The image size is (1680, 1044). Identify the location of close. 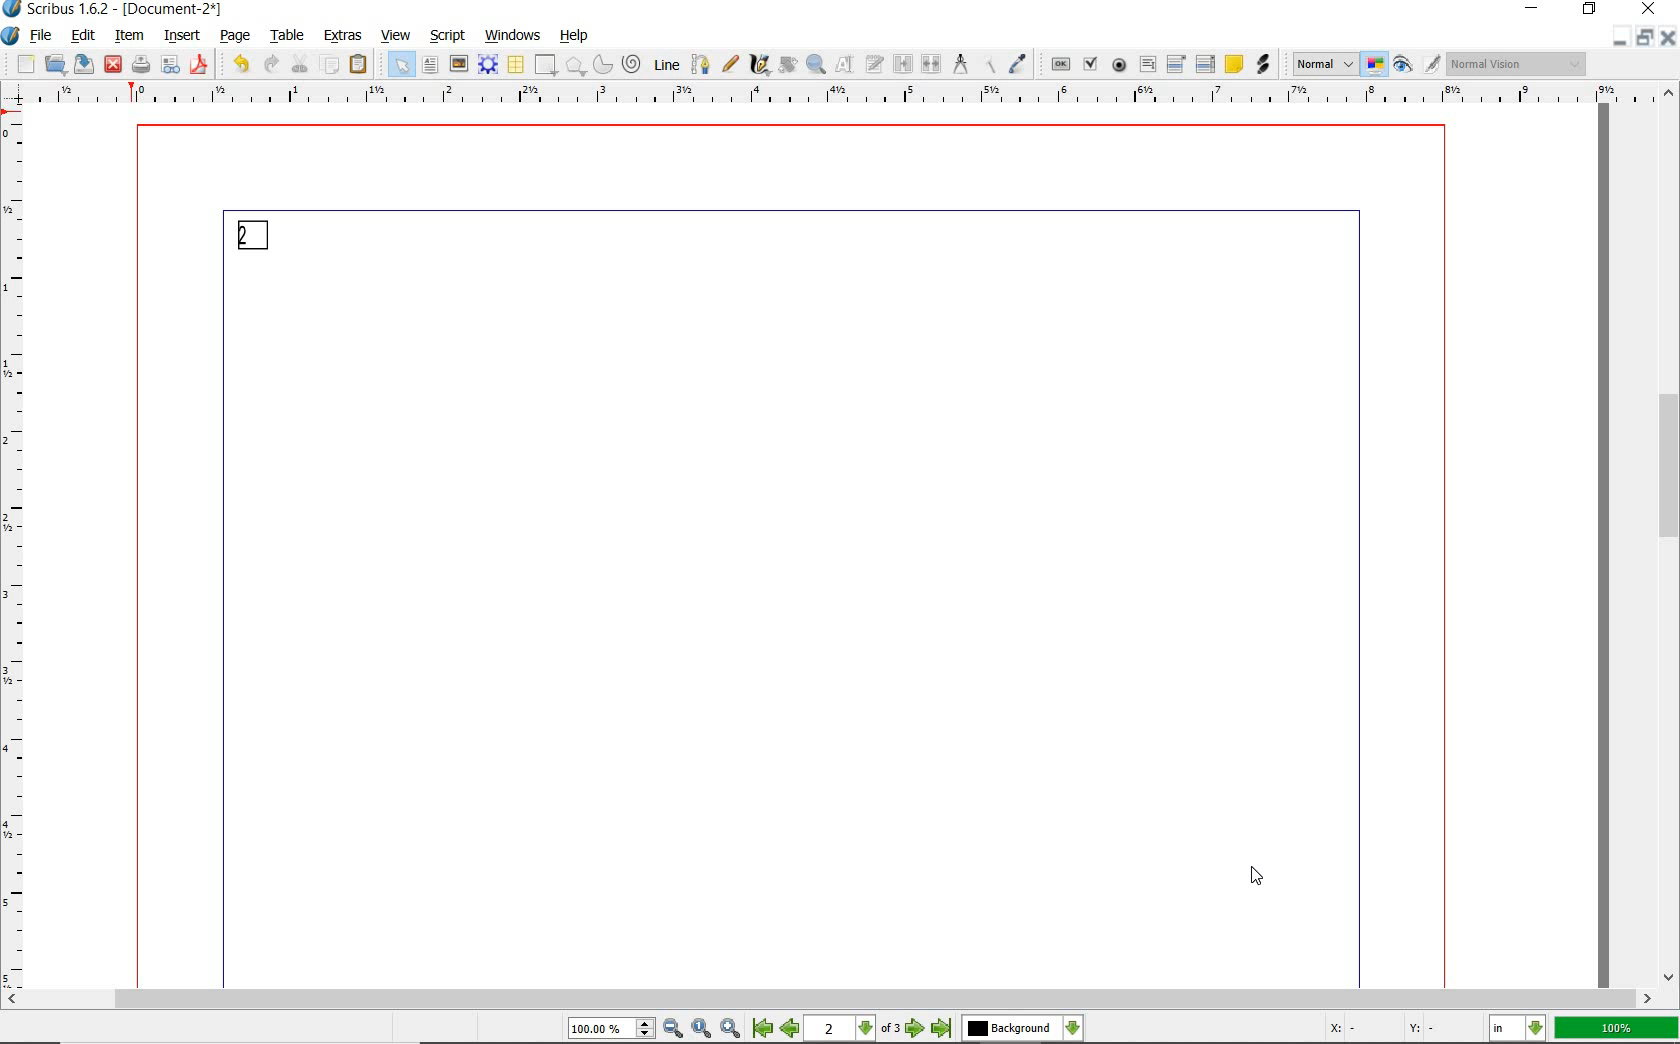
(113, 64).